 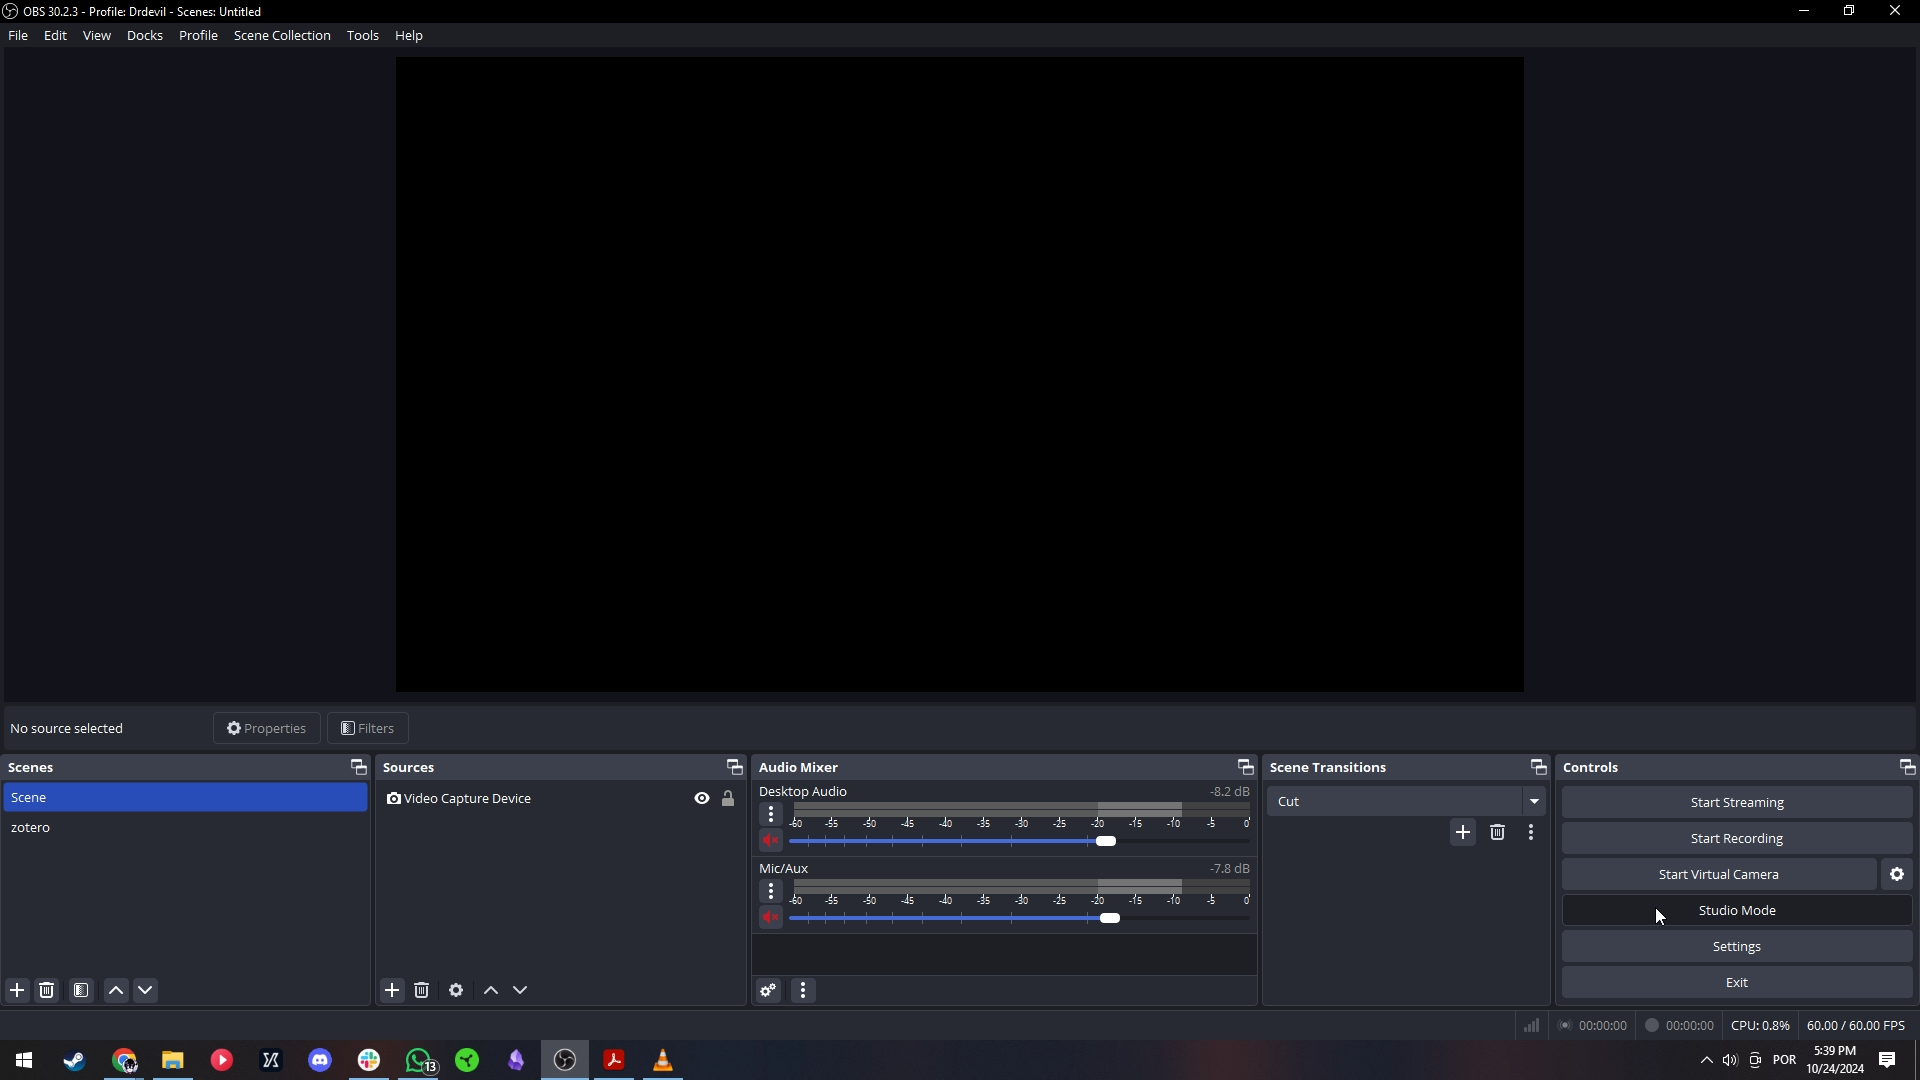 What do you see at coordinates (204, 35) in the screenshot?
I see `Profile` at bounding box center [204, 35].